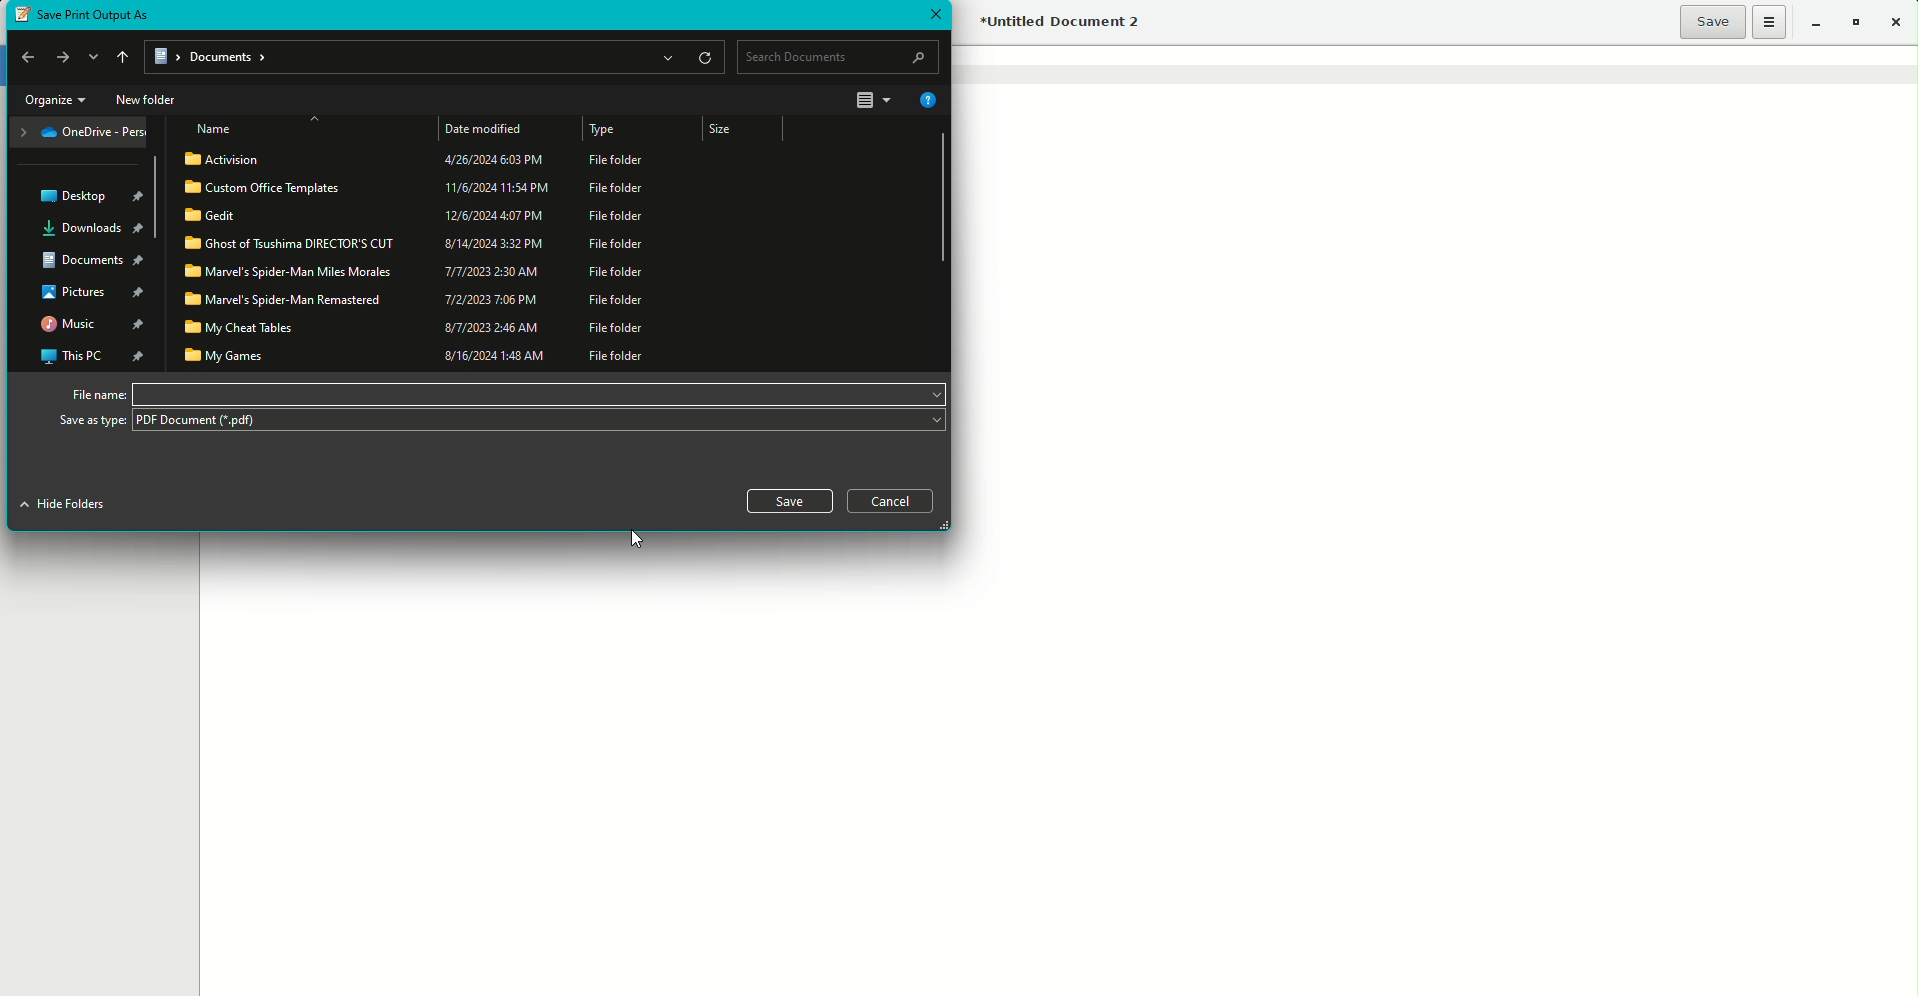 Image resolution: width=1918 pixels, height=996 pixels. I want to click on New folder, so click(147, 99).